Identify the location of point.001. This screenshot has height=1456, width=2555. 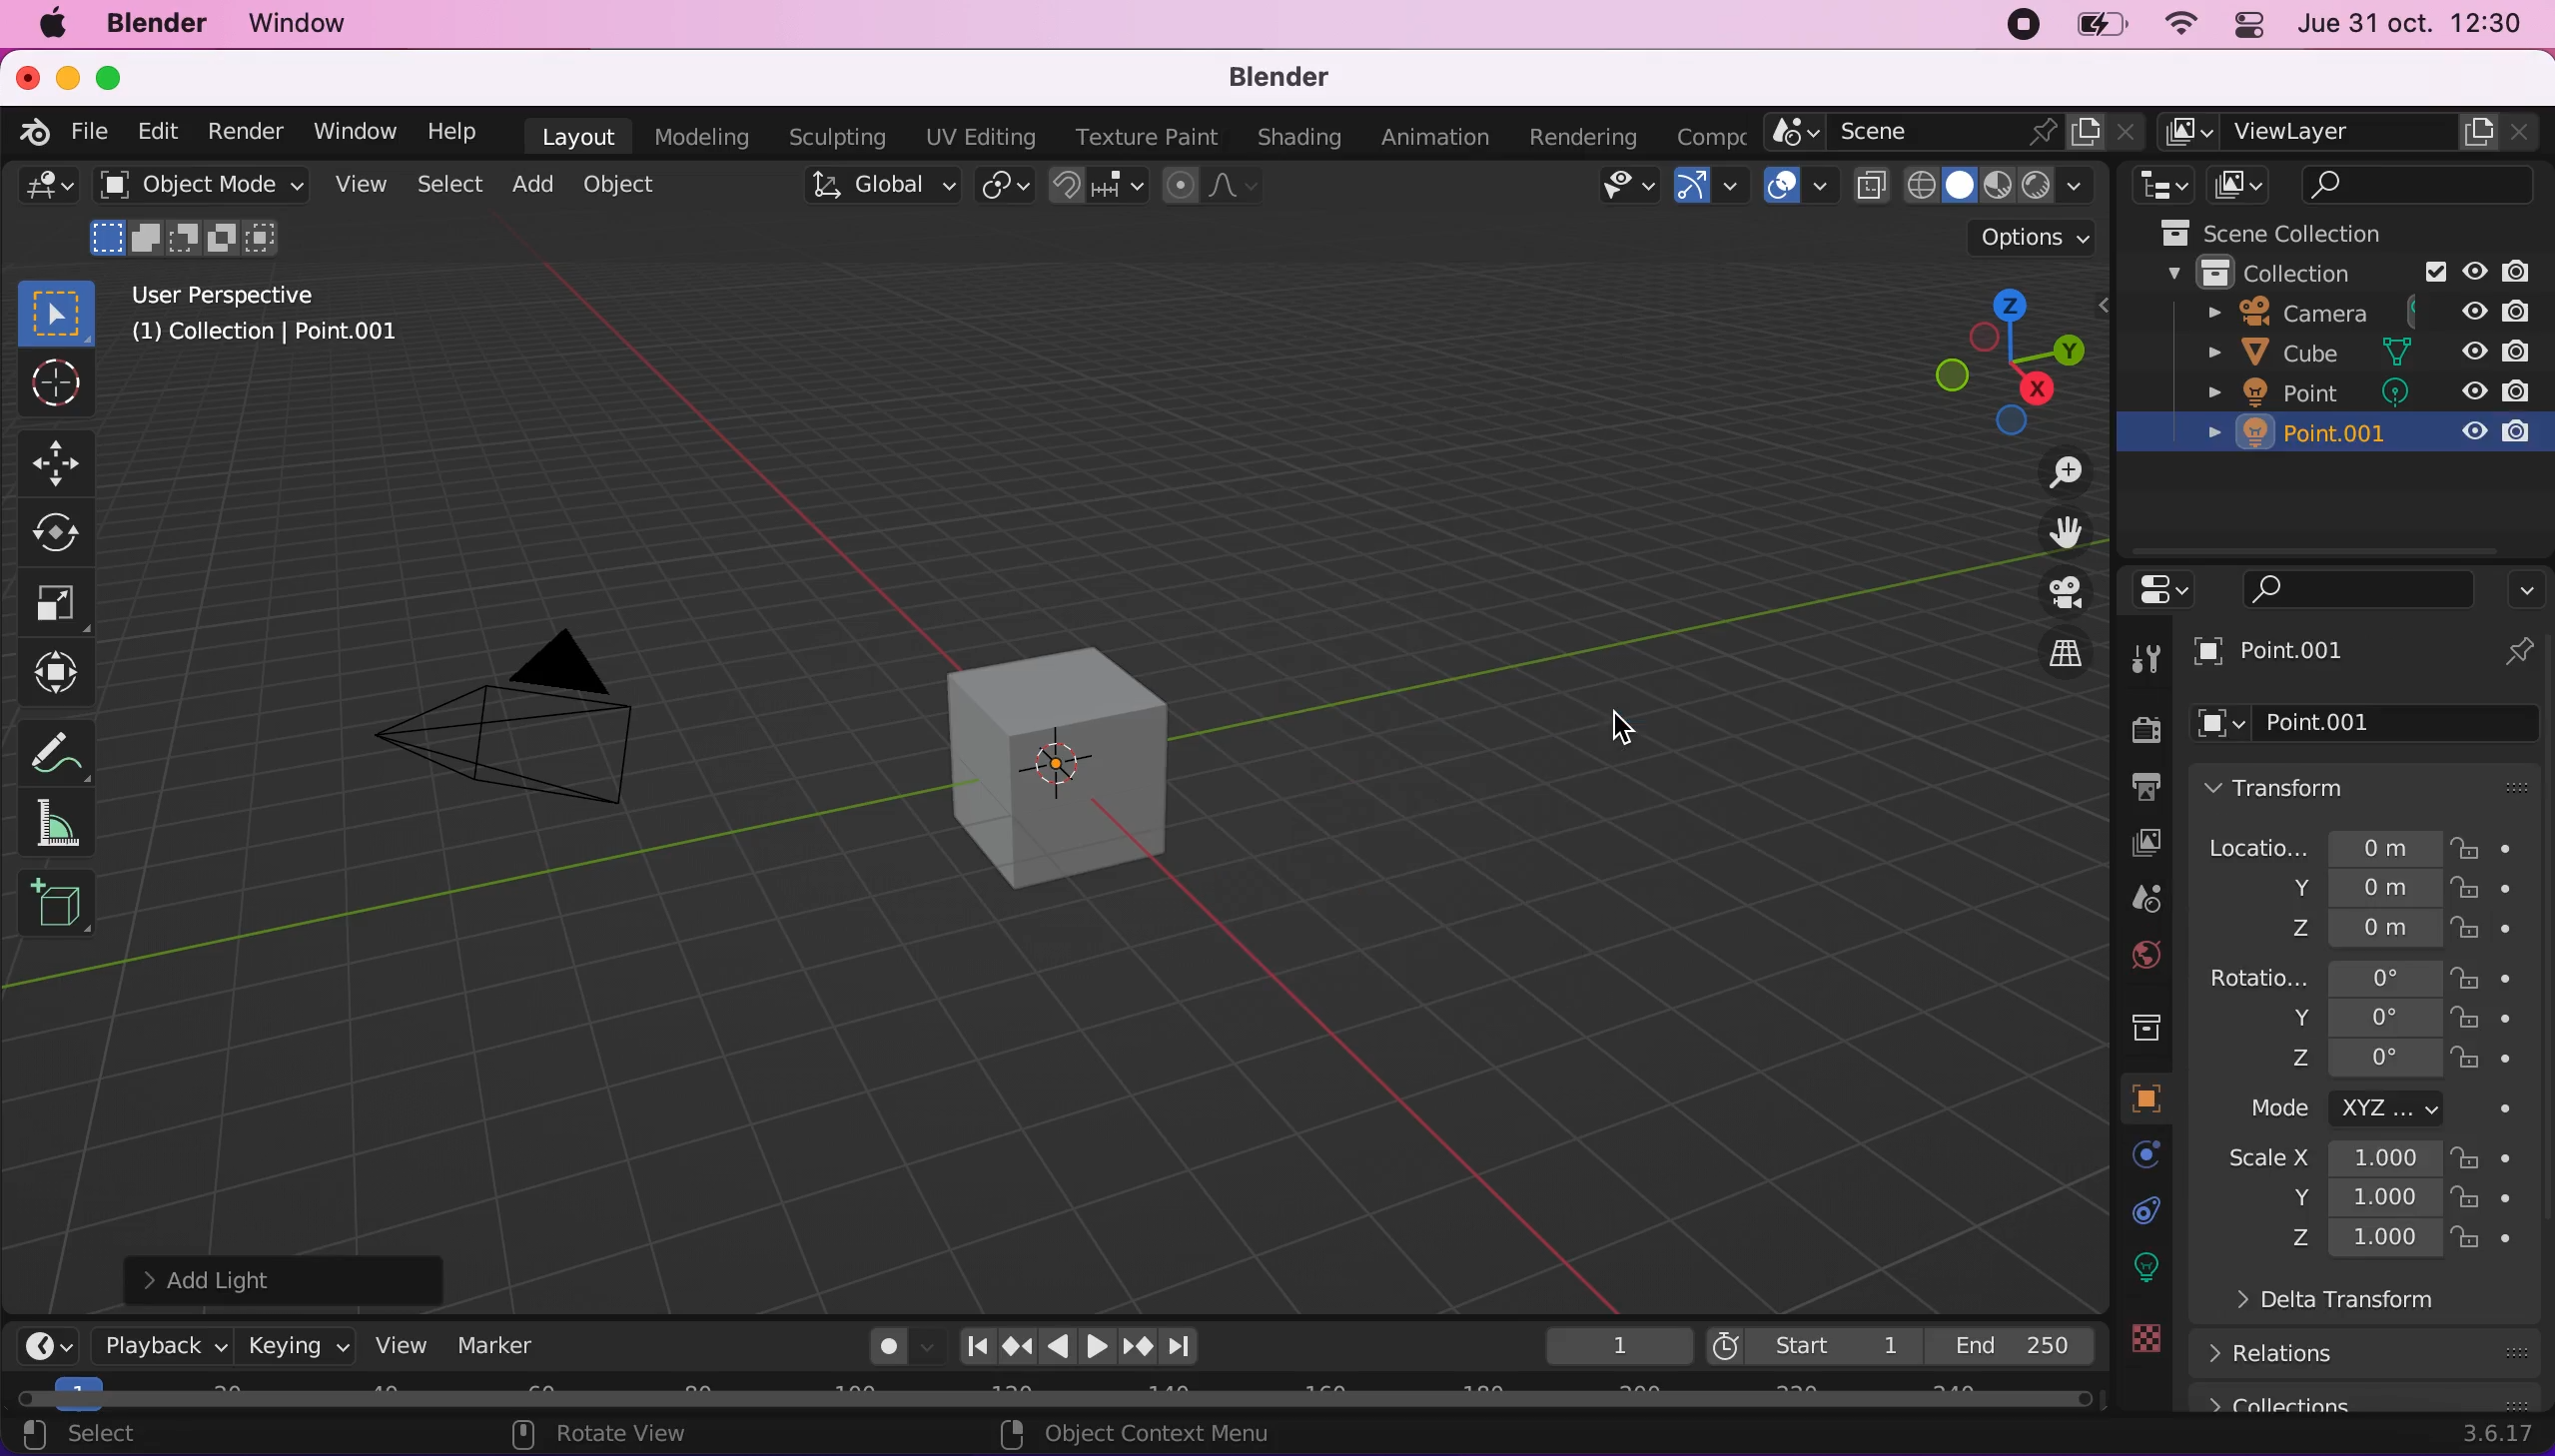
(2351, 718).